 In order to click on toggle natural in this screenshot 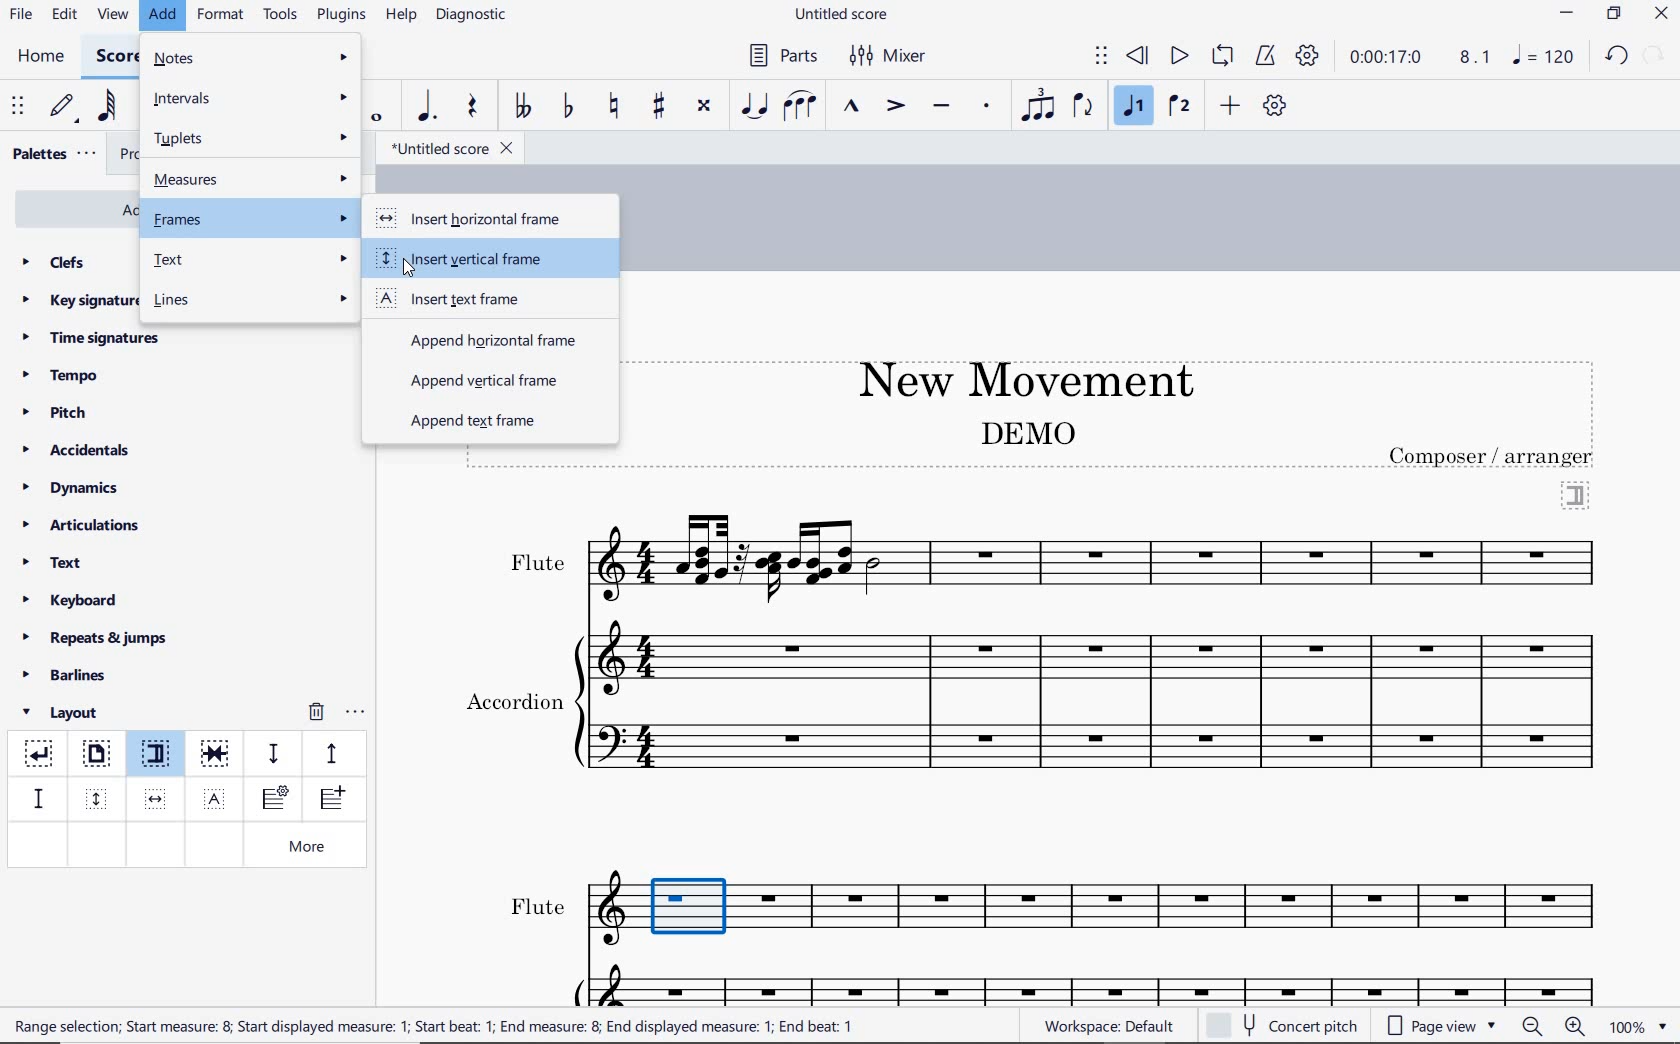, I will do `click(616, 107)`.